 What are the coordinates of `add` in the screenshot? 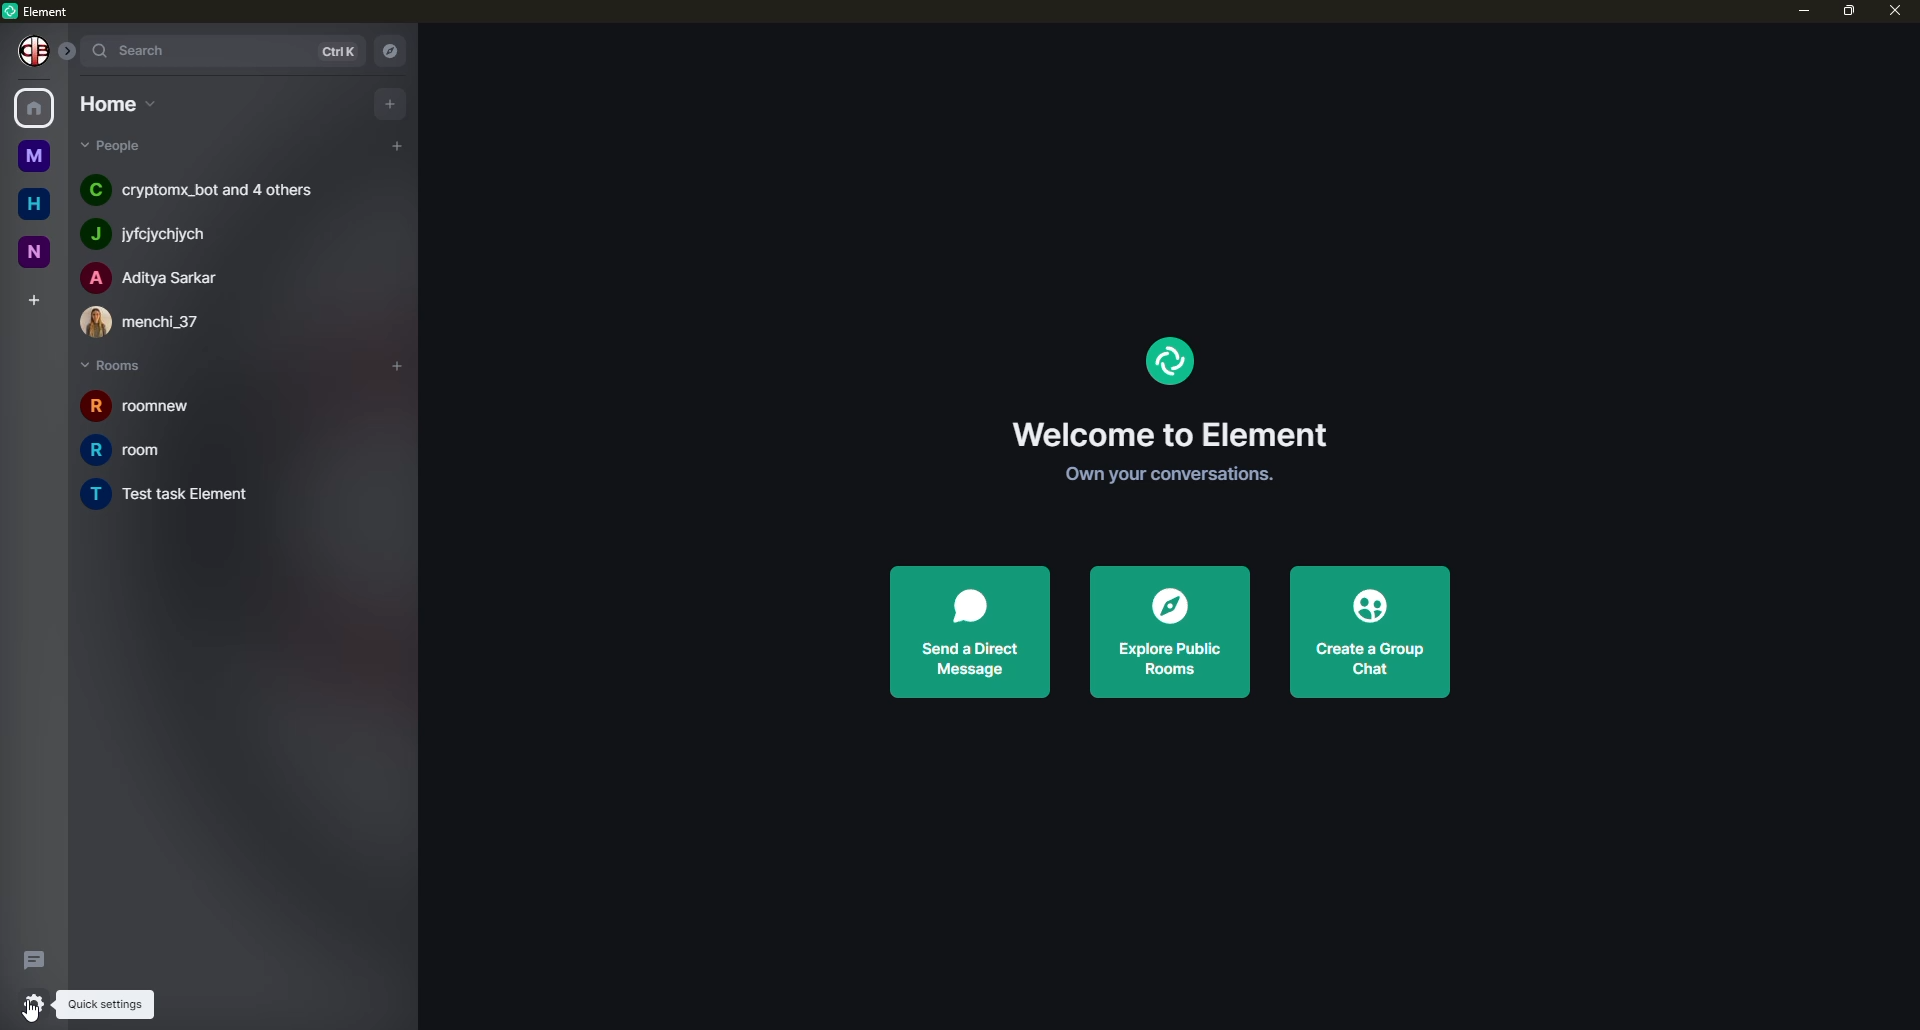 It's located at (391, 102).